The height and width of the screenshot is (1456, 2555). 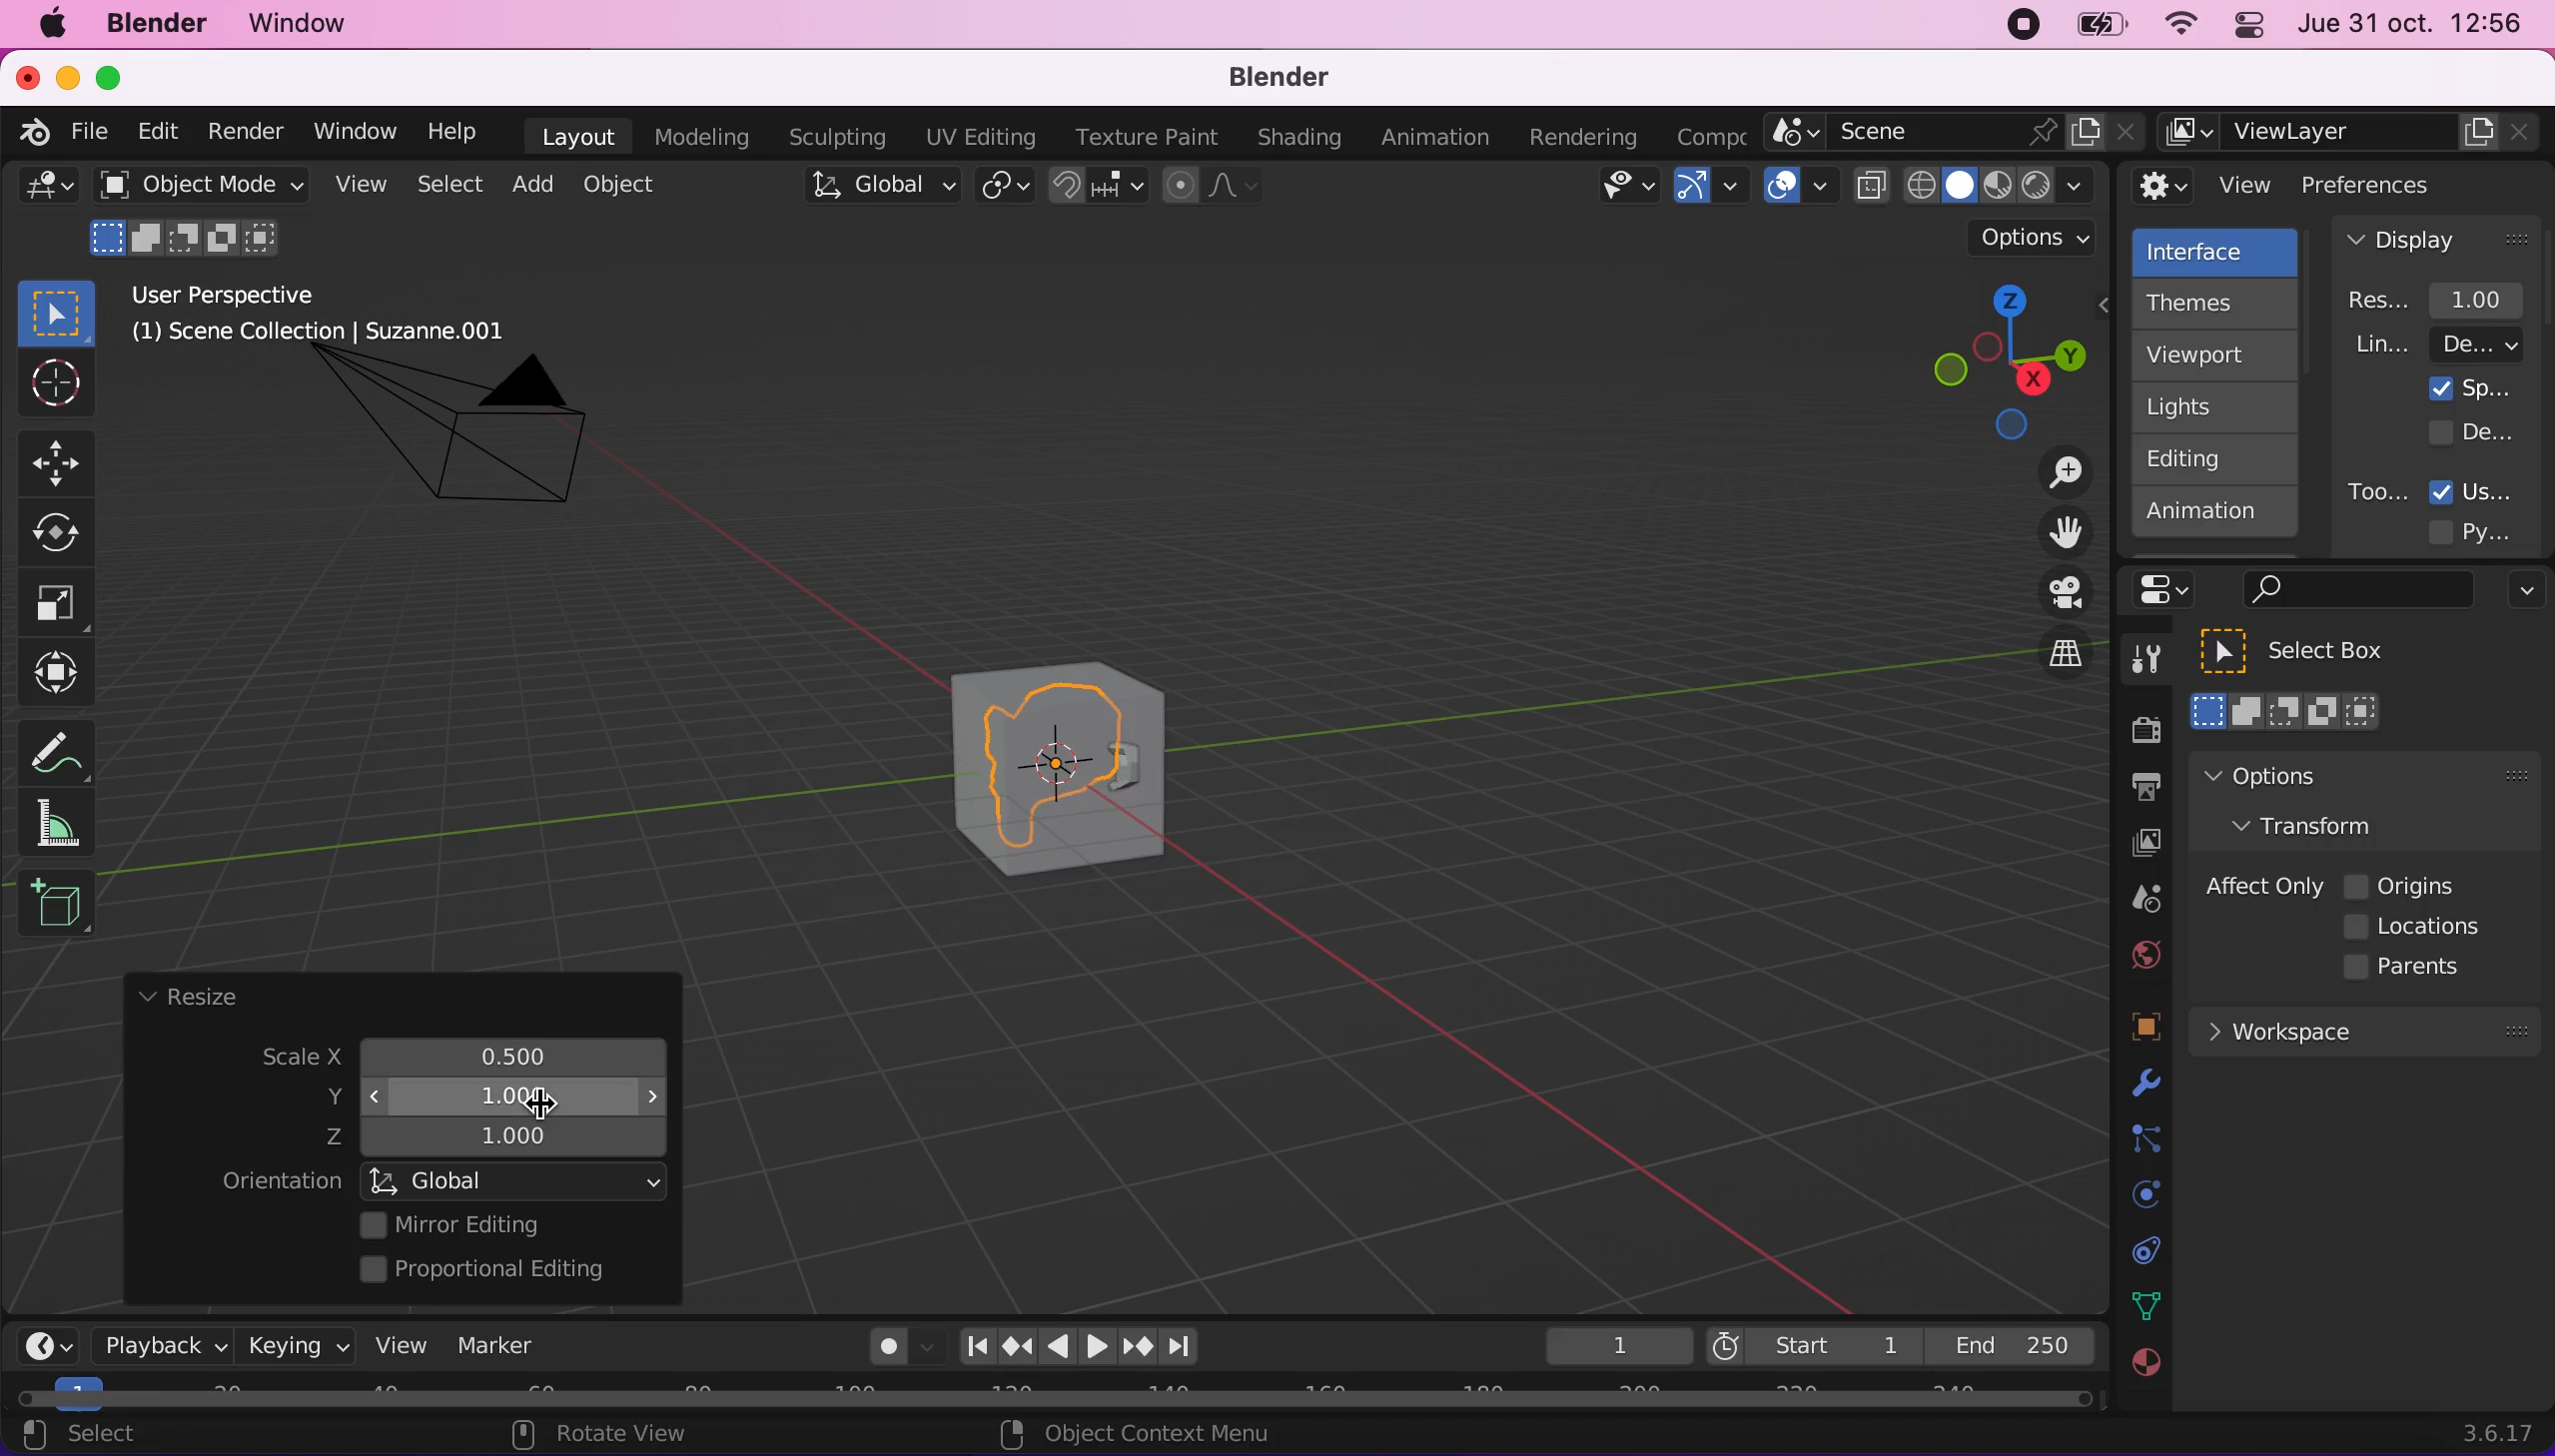 What do you see at coordinates (1300, 139) in the screenshot?
I see `shading` at bounding box center [1300, 139].